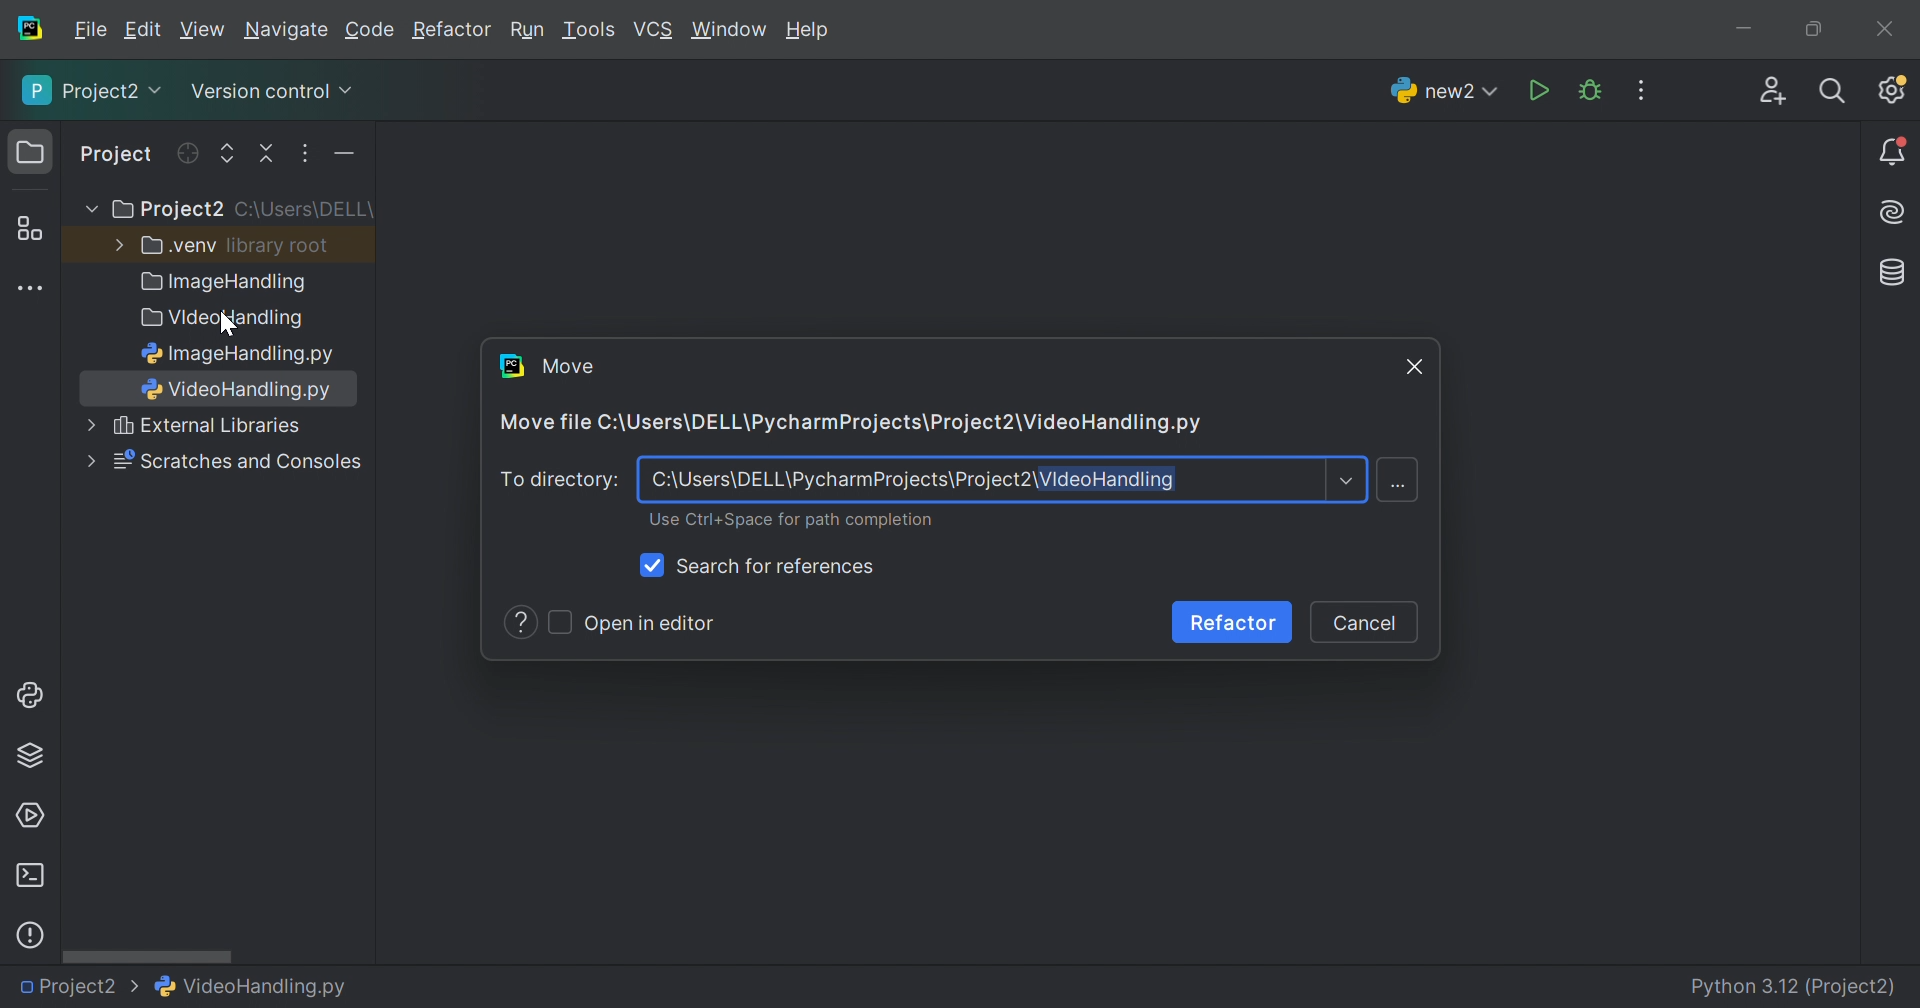 The image size is (1920, 1008). Describe the element at coordinates (288, 33) in the screenshot. I see `Navigate` at that location.